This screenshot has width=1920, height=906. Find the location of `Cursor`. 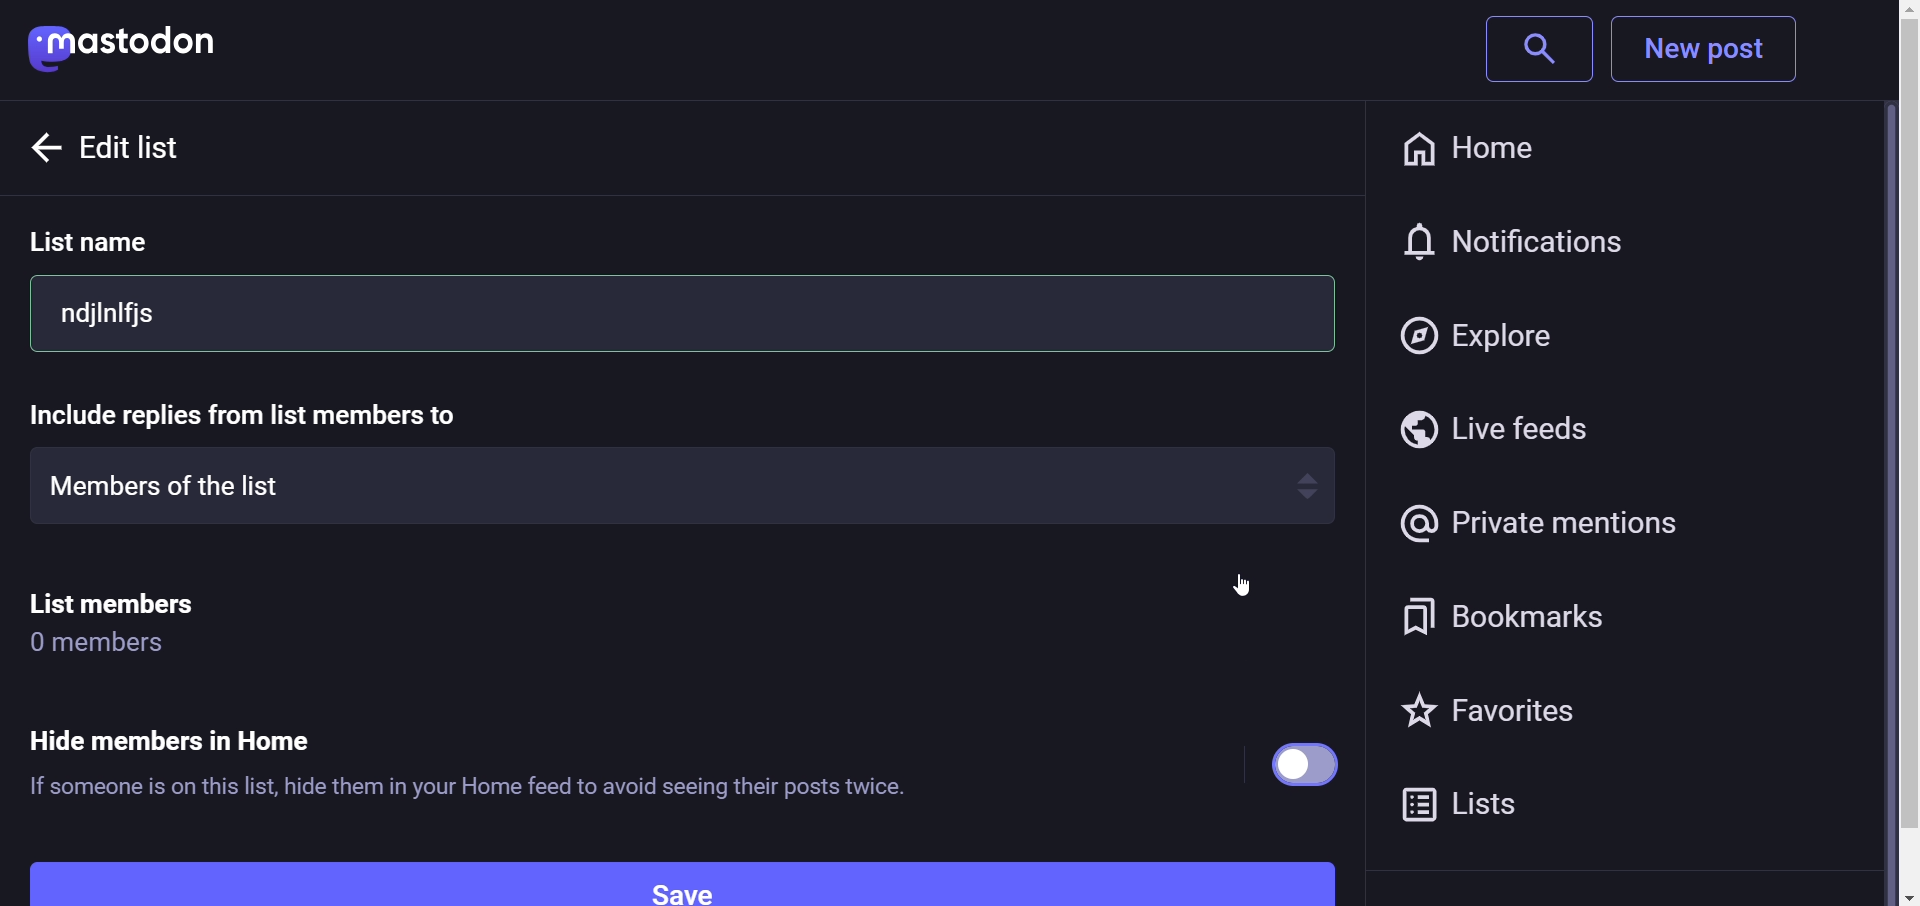

Cursor is located at coordinates (1237, 592).